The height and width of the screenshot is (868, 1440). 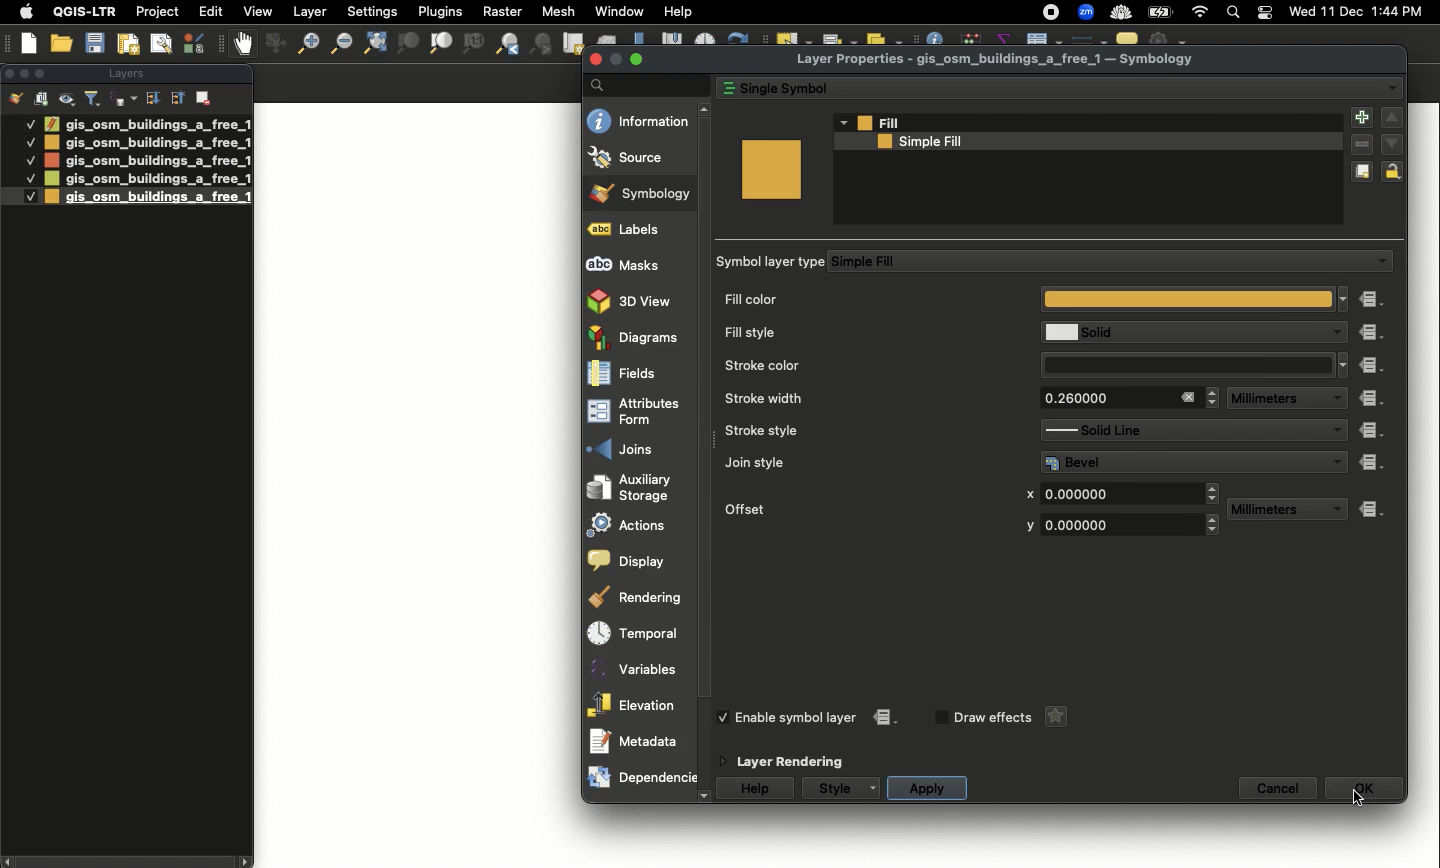 I want to click on vertical Scrollbar, so click(x=709, y=453).